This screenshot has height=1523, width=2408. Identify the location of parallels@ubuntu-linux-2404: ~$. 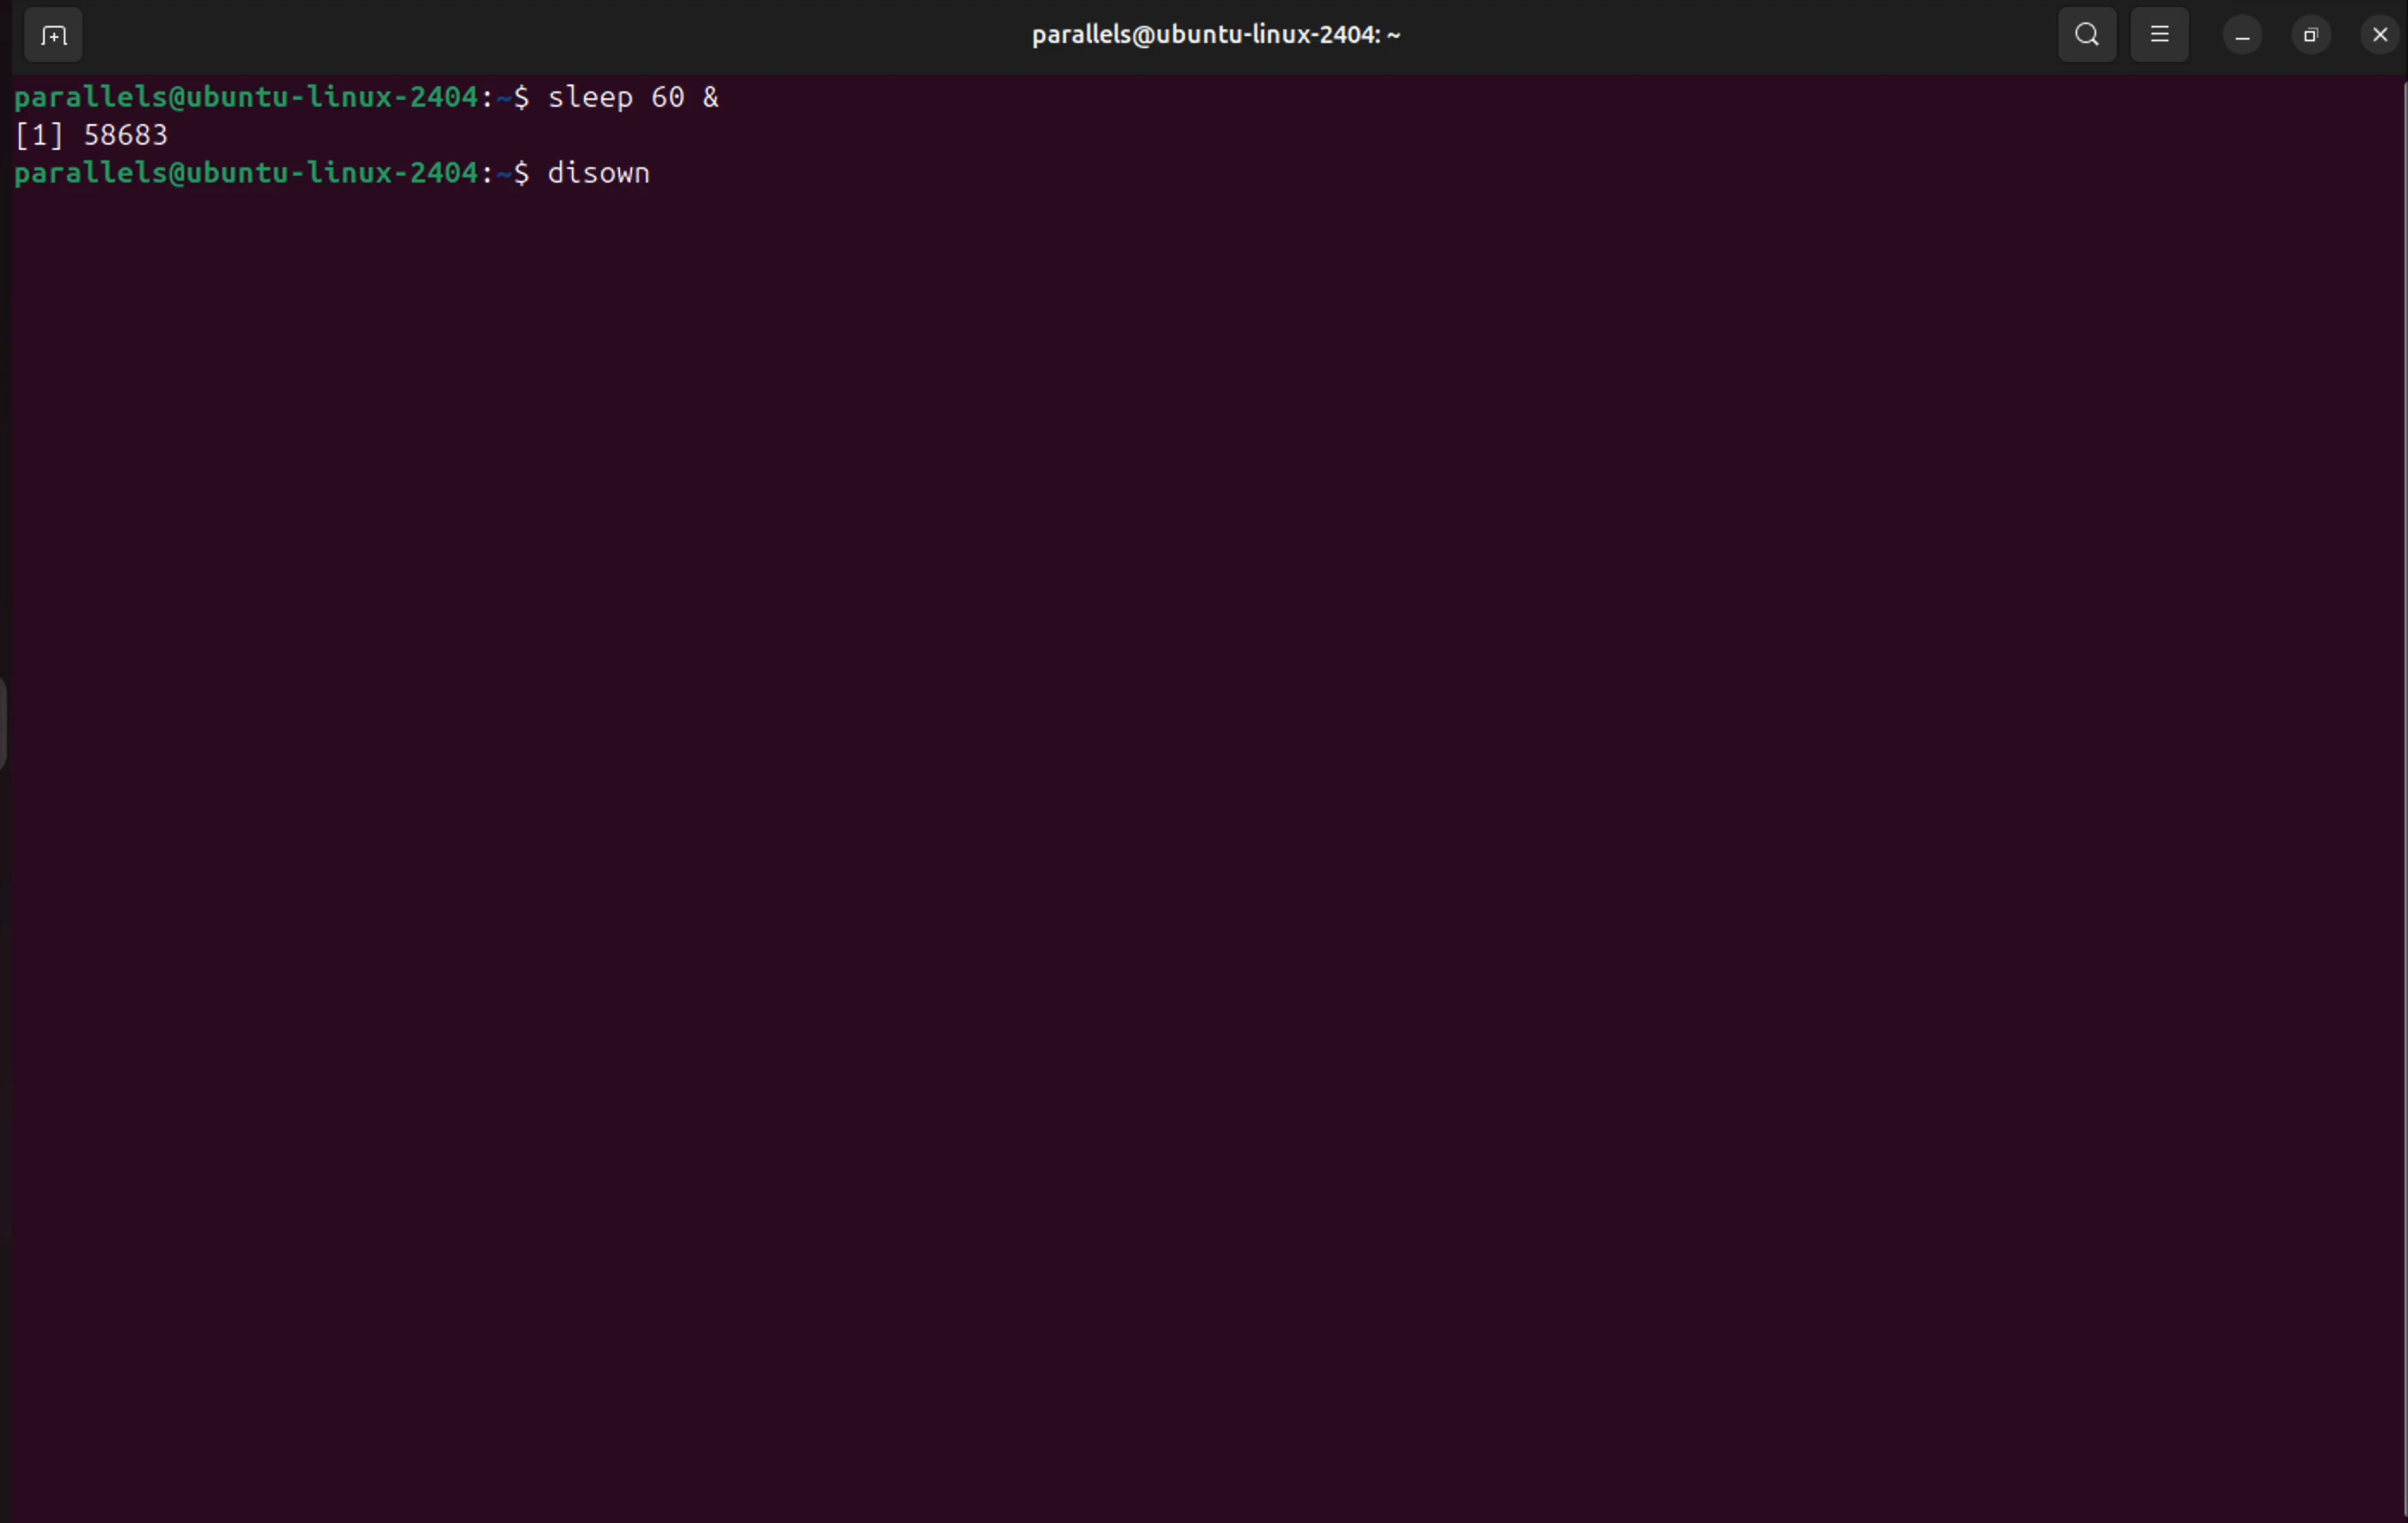
(270, 176).